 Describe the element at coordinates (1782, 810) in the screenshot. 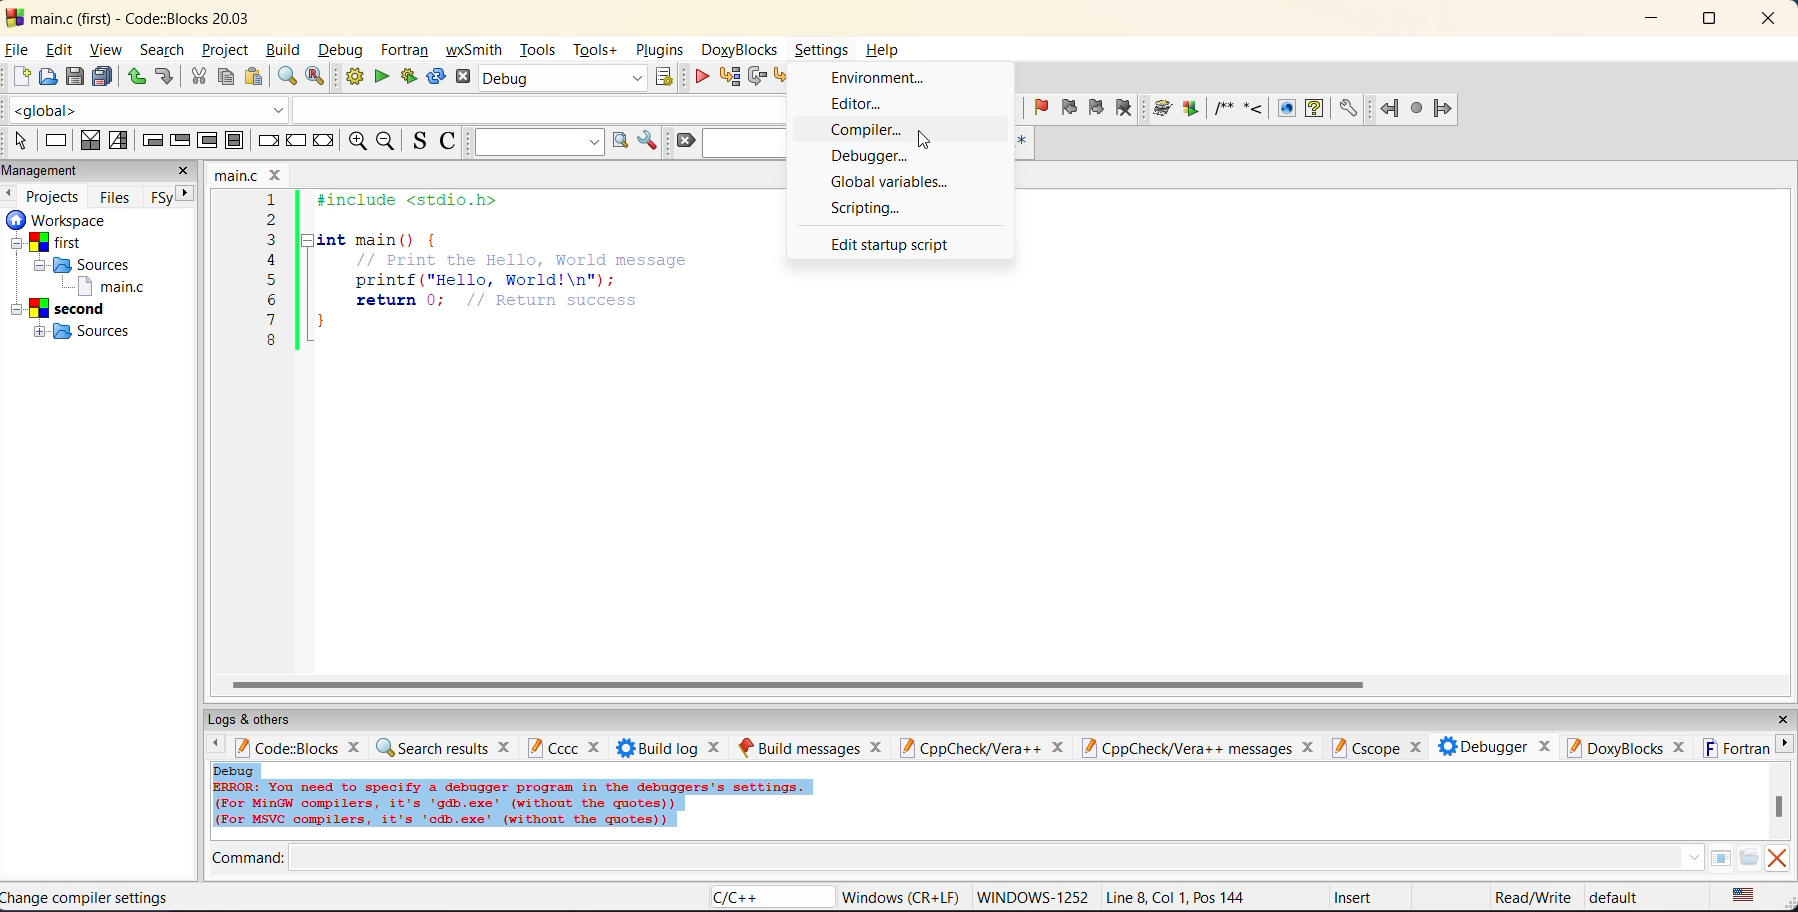

I see `vertical scroll bar` at that location.